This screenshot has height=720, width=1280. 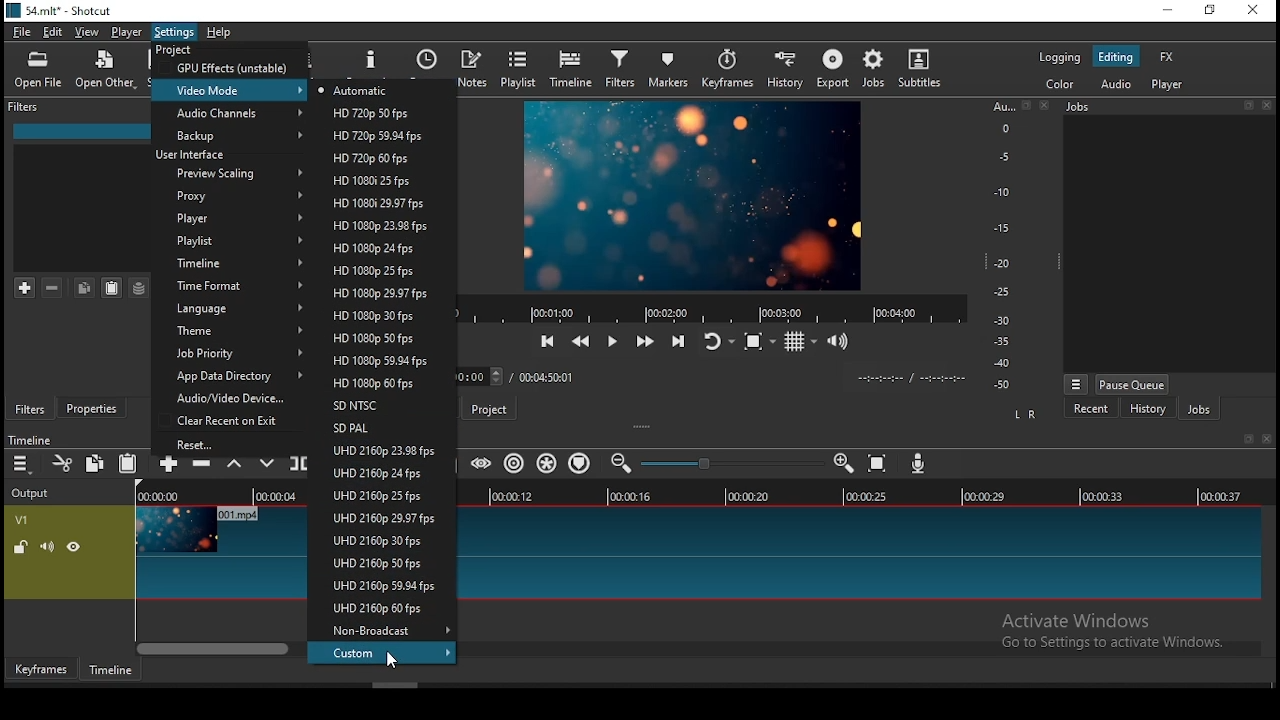 I want to click on resolution option, so click(x=379, y=293).